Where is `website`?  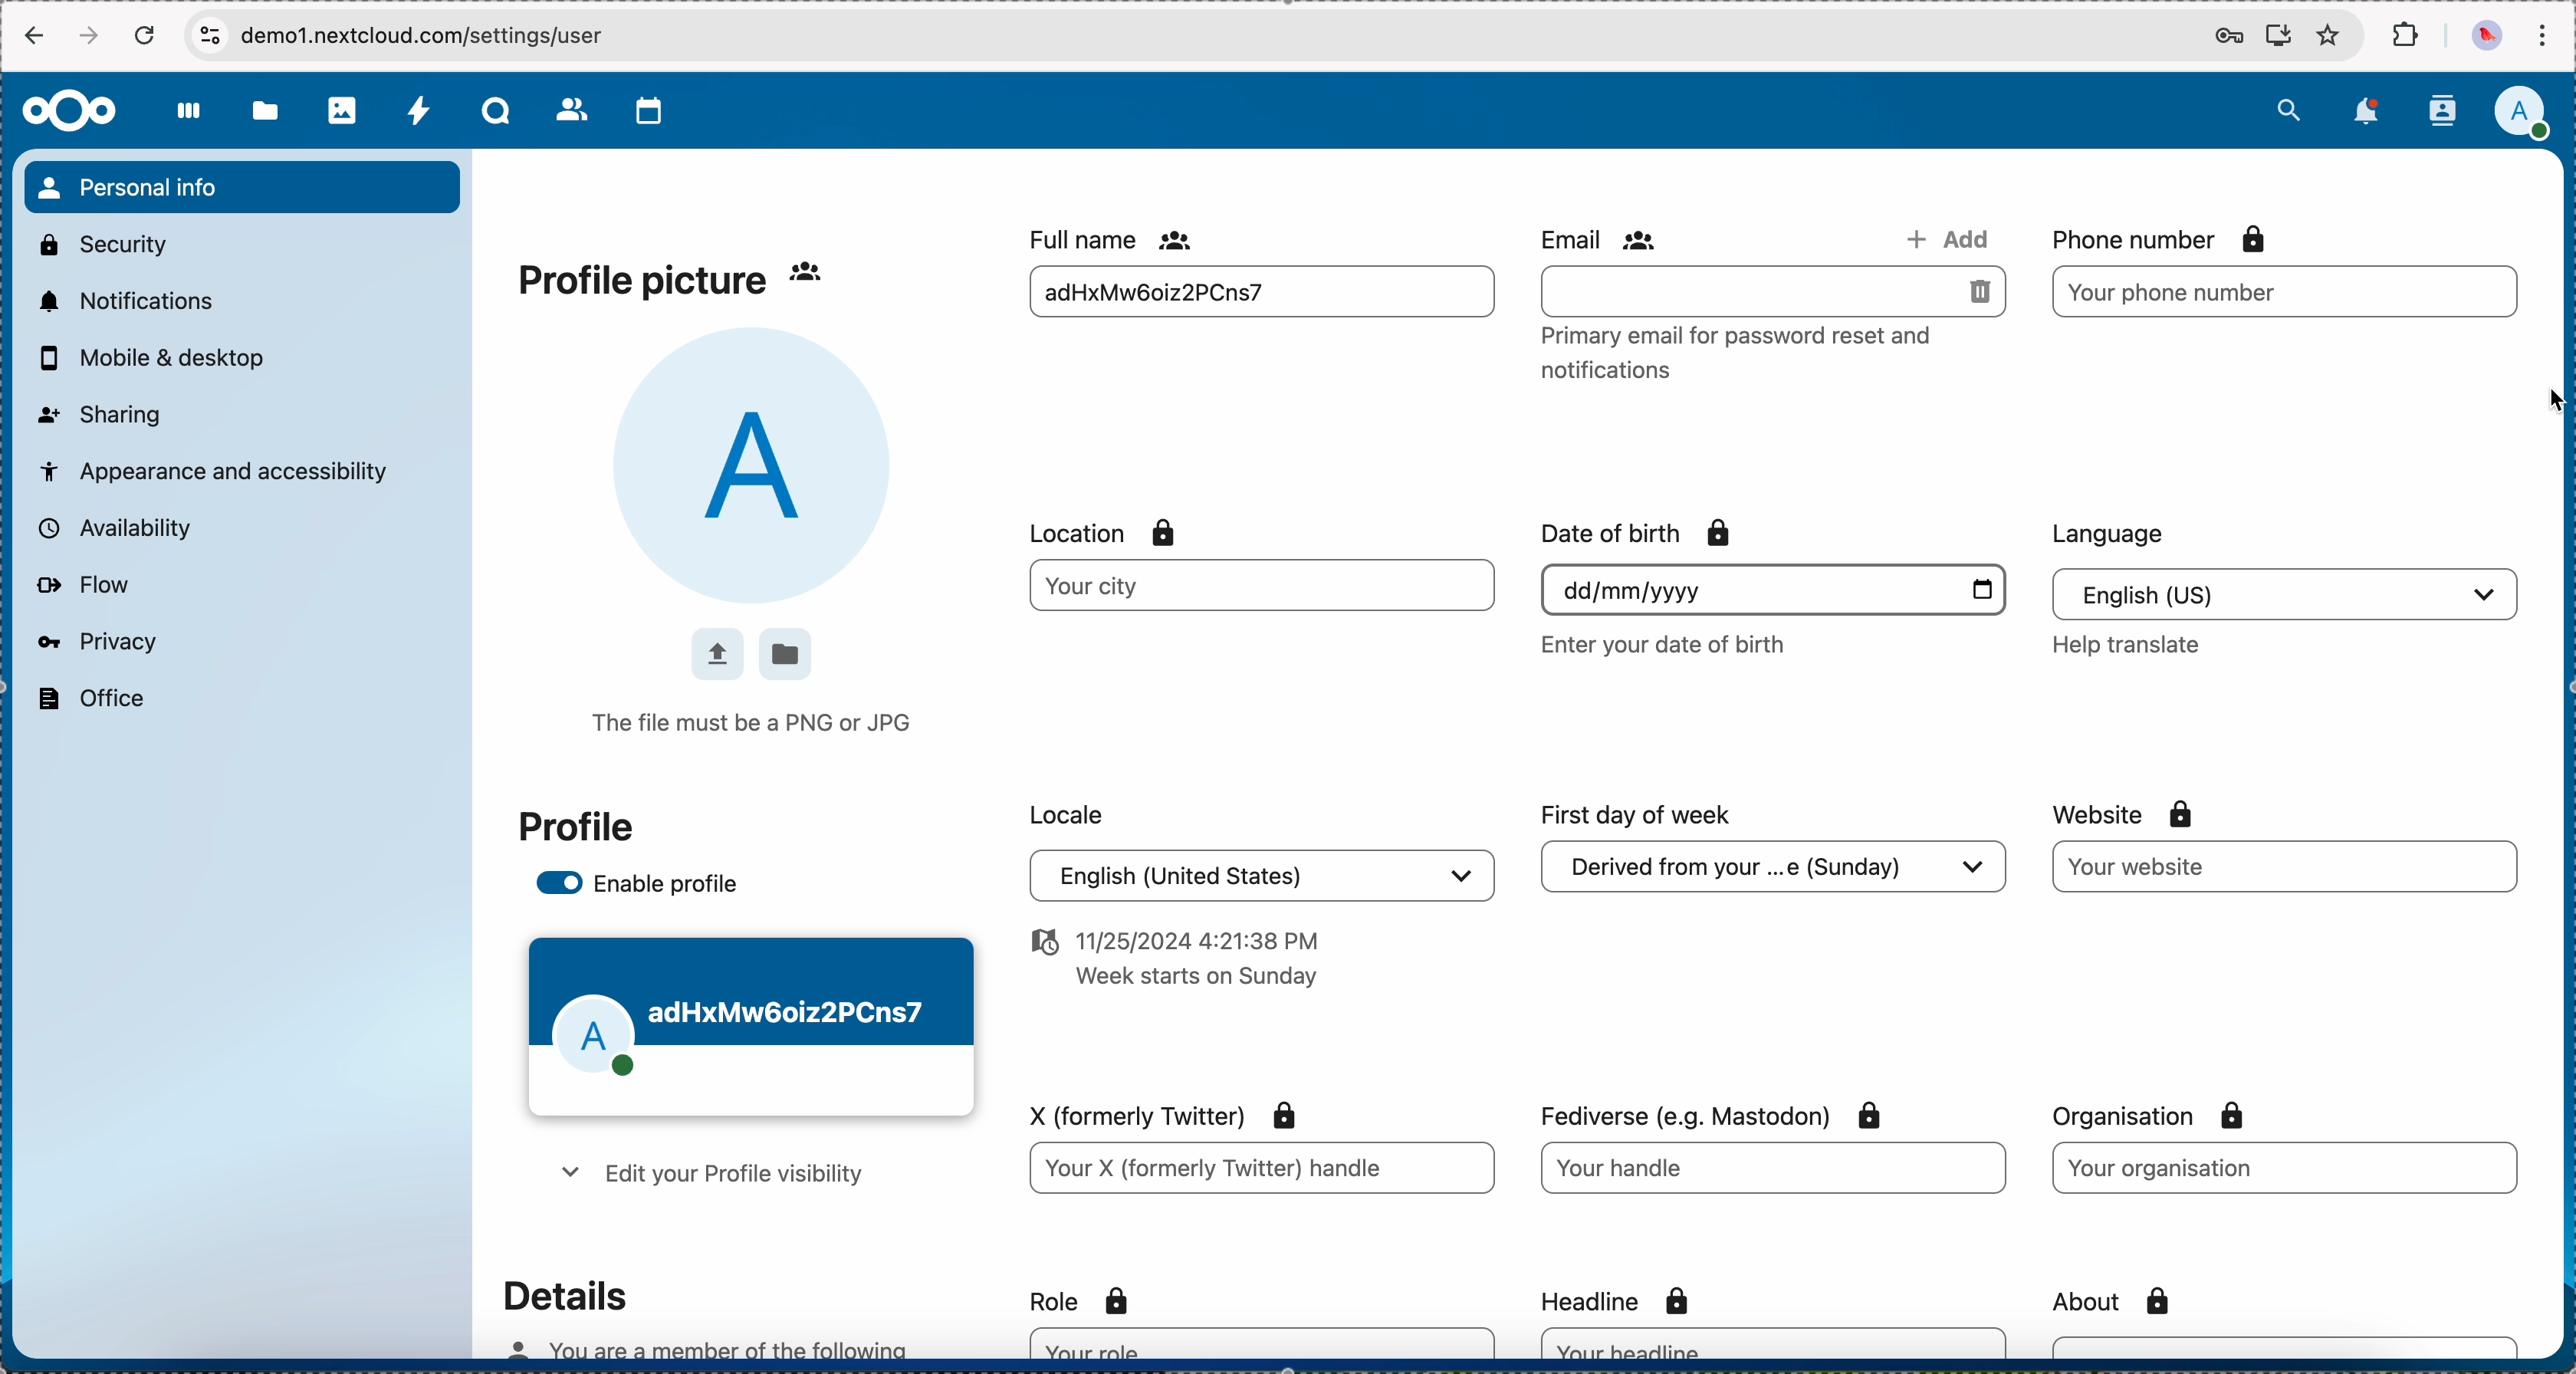 website is located at coordinates (2127, 815).